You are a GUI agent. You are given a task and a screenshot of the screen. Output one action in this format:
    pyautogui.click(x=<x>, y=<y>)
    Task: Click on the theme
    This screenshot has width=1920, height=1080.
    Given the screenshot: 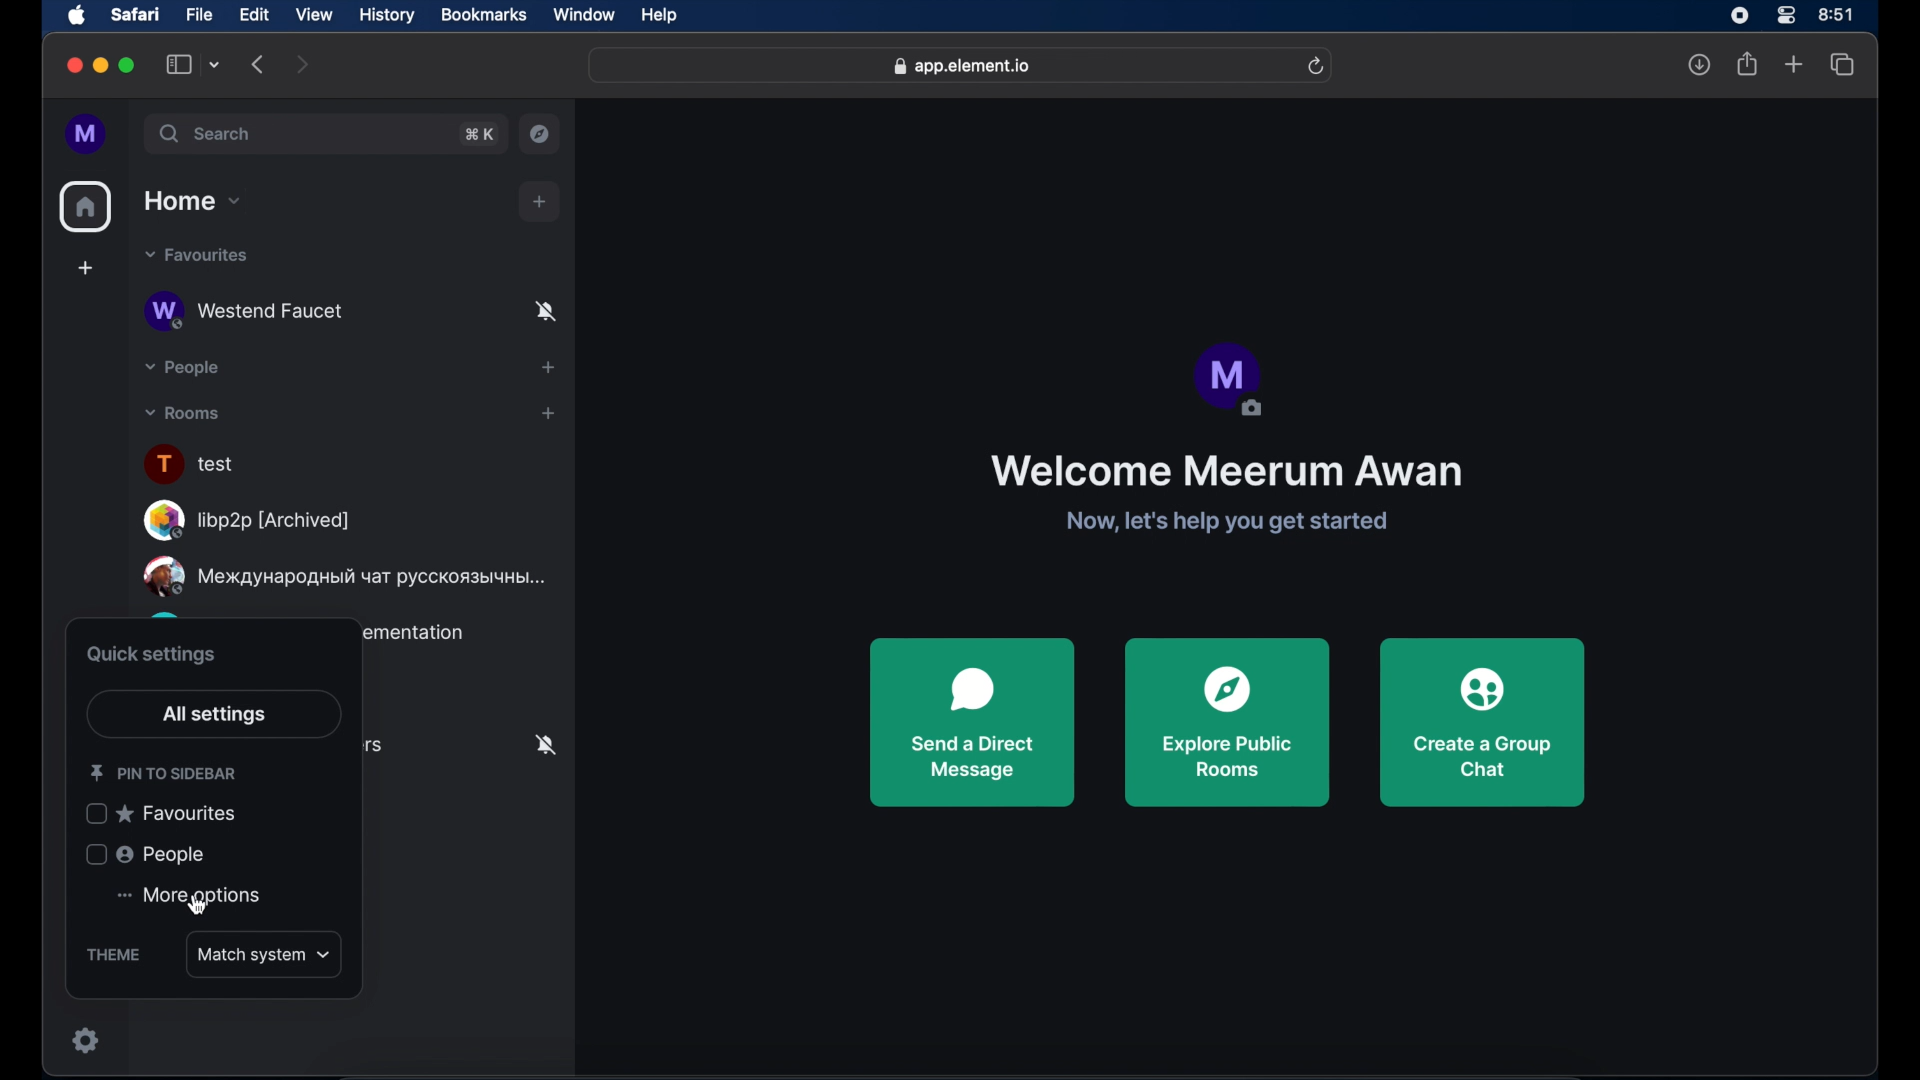 What is the action you would take?
    pyautogui.click(x=113, y=955)
    